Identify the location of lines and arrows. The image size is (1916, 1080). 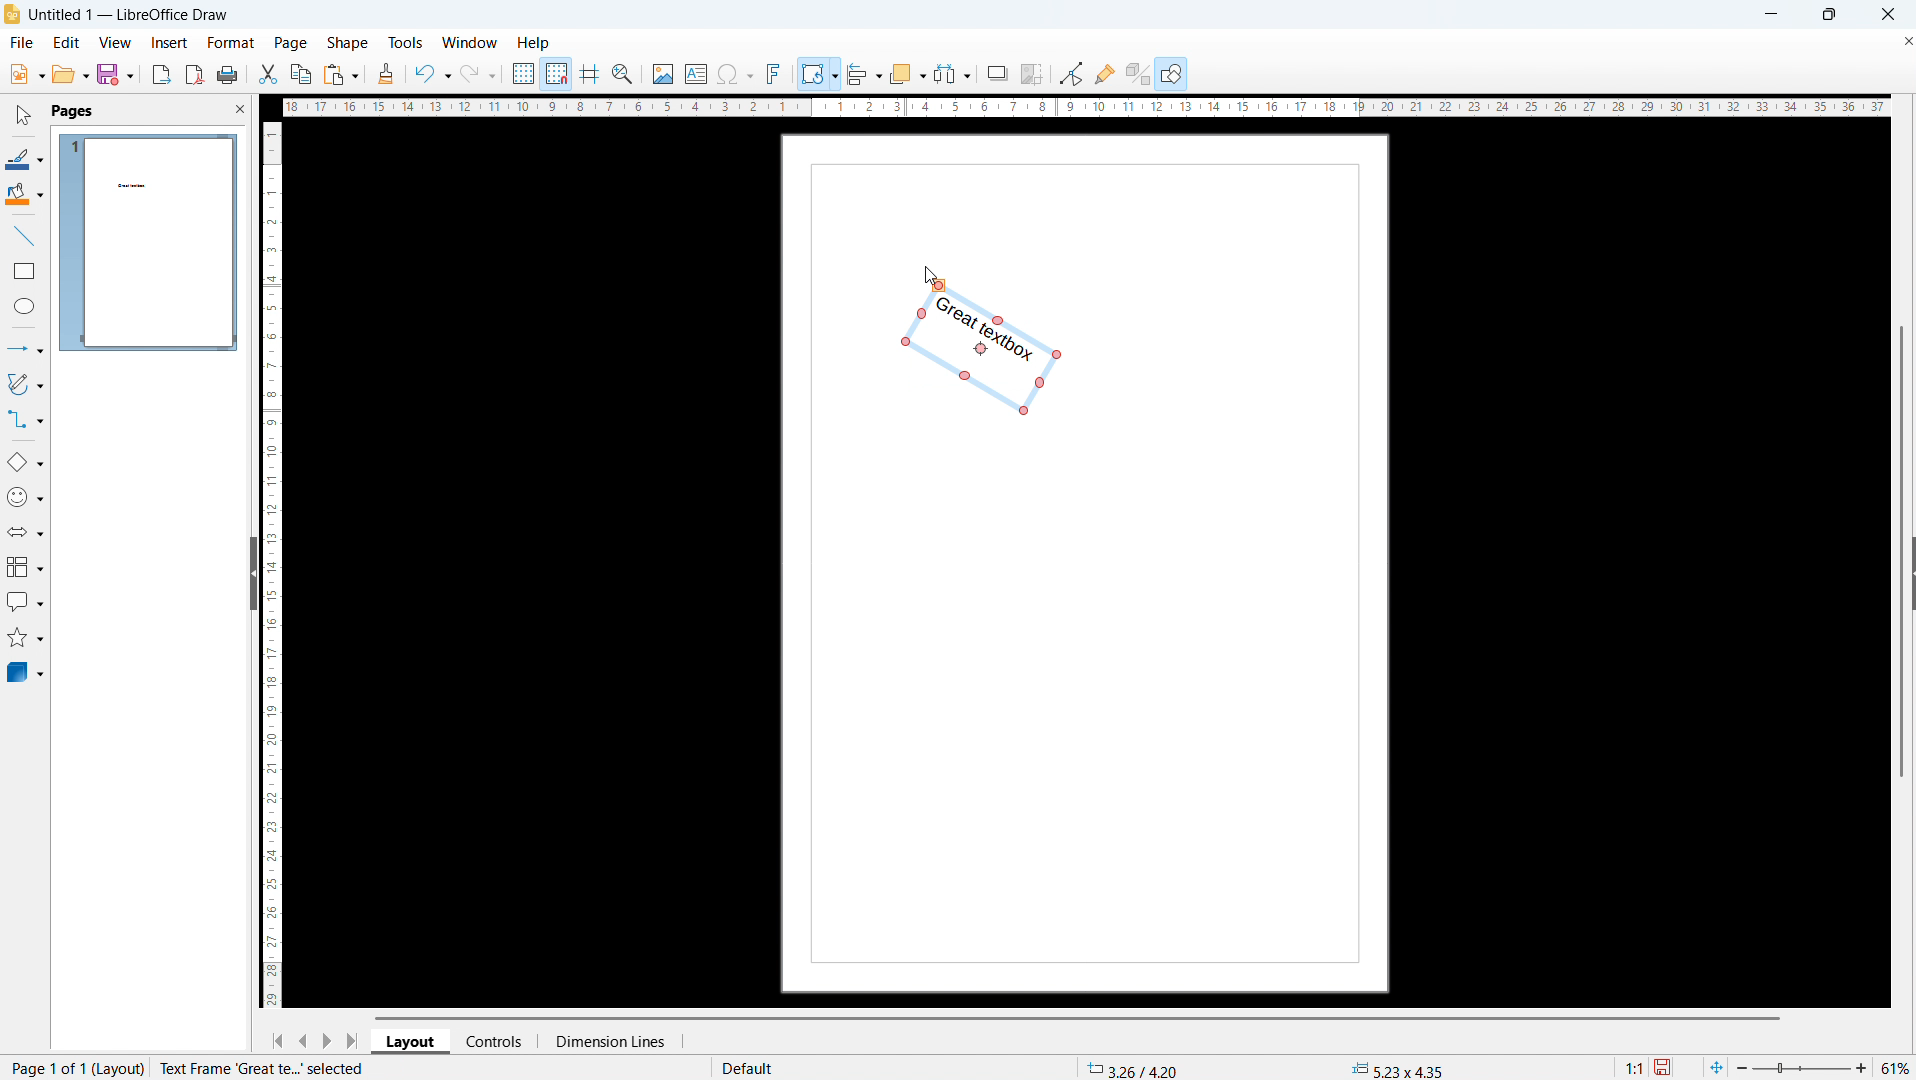
(25, 348).